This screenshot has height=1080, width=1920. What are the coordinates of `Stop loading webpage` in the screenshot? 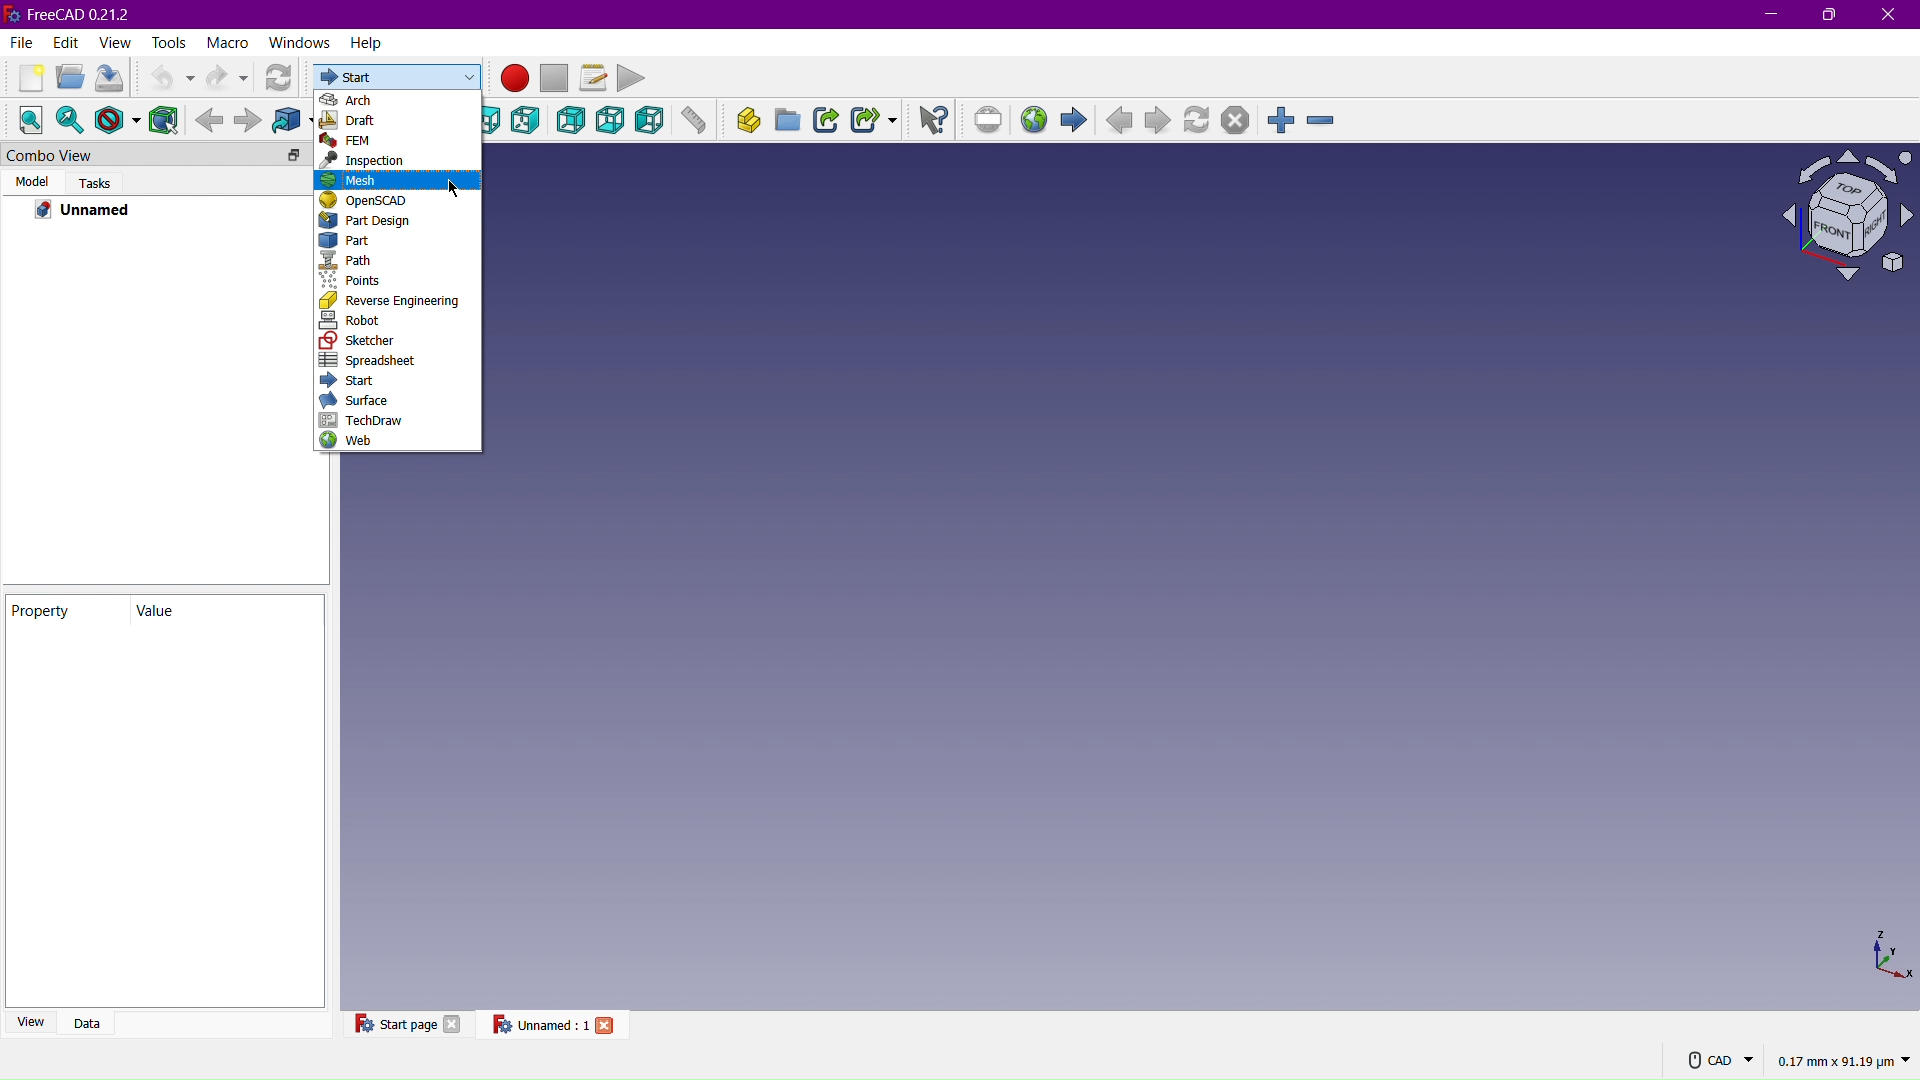 It's located at (1234, 121).